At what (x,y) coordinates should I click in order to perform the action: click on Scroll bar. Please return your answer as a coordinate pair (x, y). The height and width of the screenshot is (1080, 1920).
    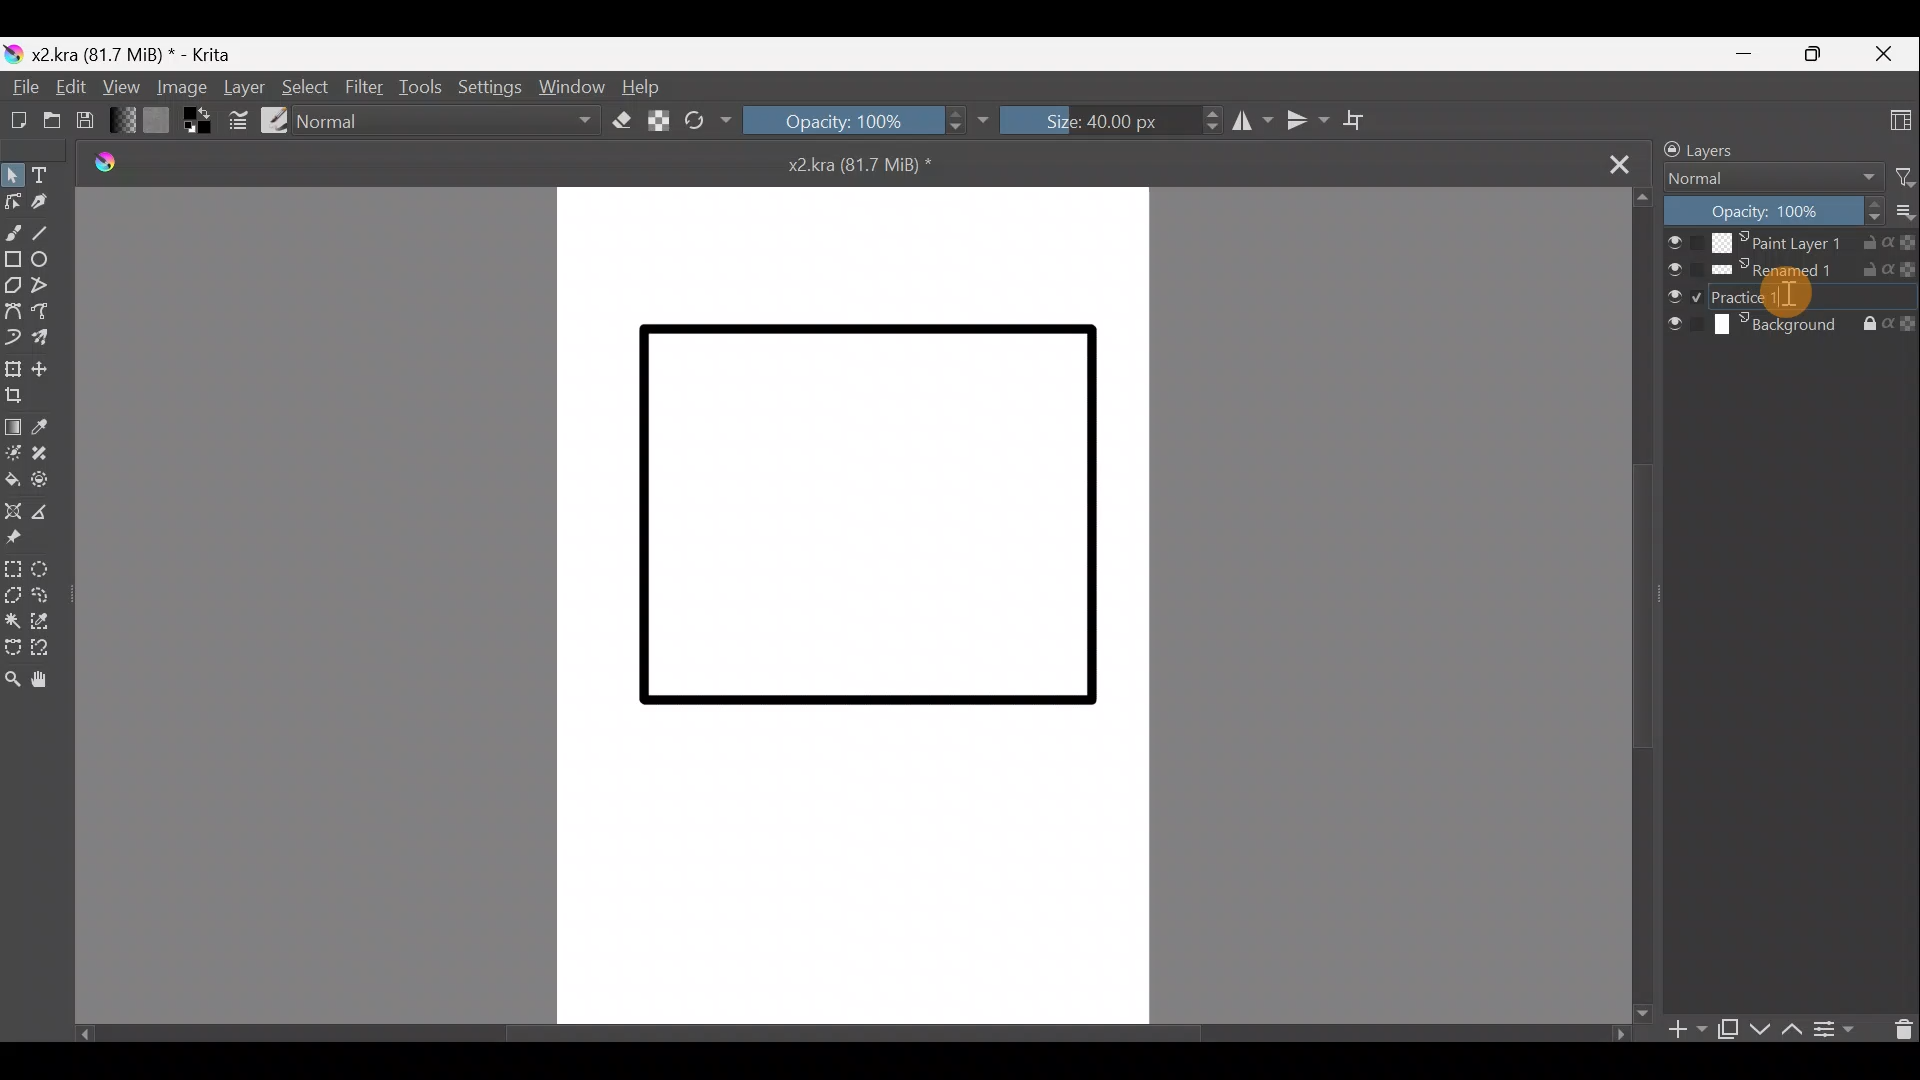
    Looking at the image, I should click on (832, 1032).